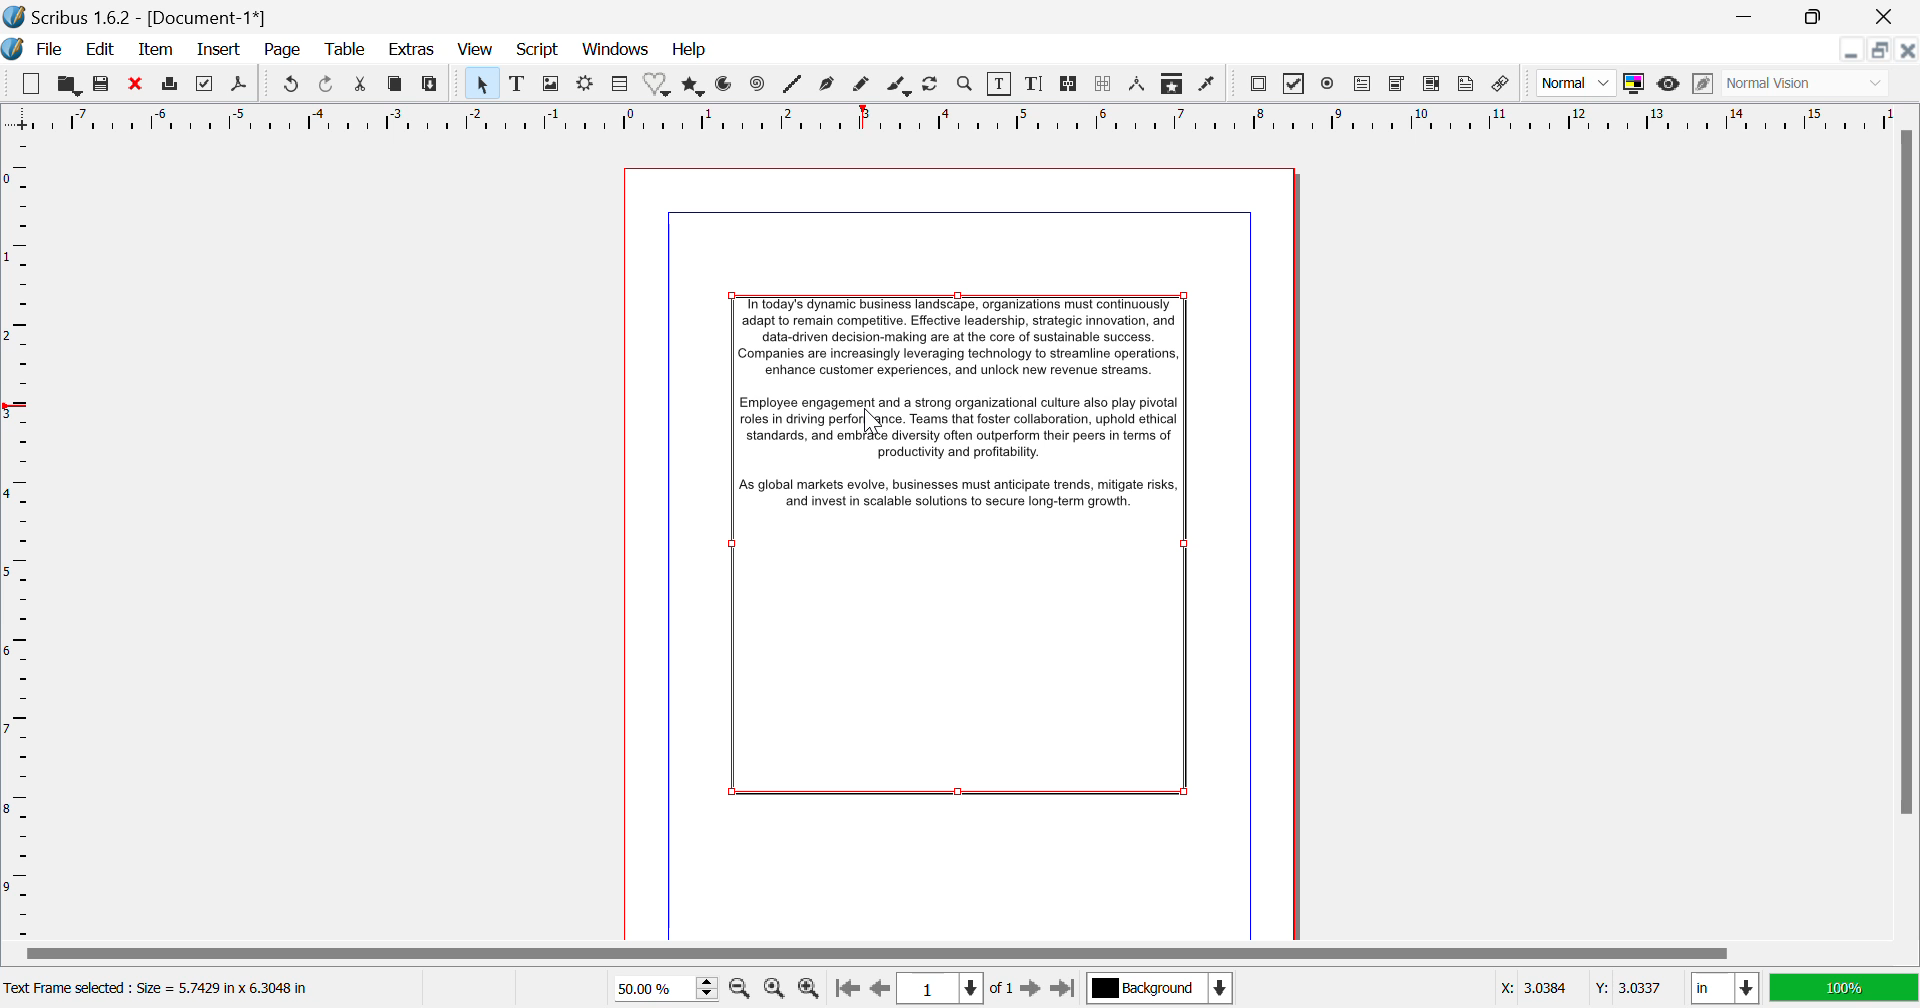  Describe the element at coordinates (881, 989) in the screenshot. I see `Previous Page` at that location.